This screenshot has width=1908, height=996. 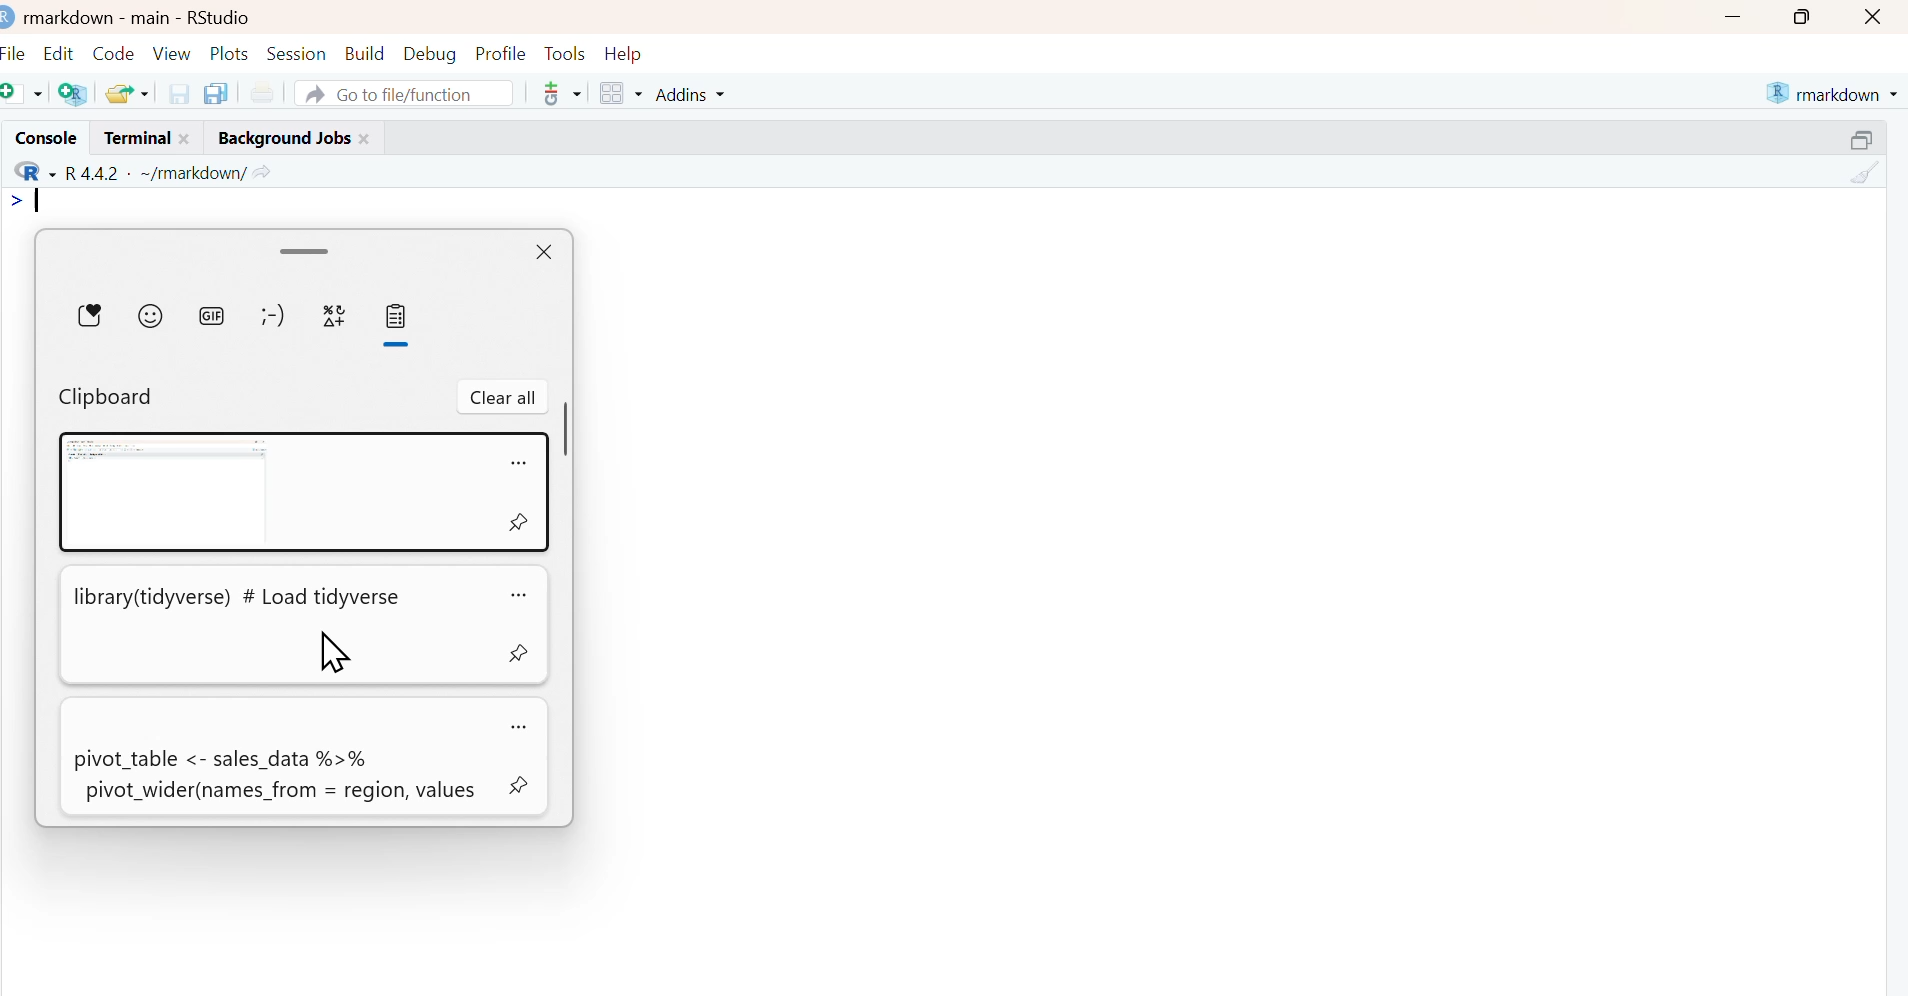 What do you see at coordinates (93, 171) in the screenshot?
I see `R 4.4.2` at bounding box center [93, 171].